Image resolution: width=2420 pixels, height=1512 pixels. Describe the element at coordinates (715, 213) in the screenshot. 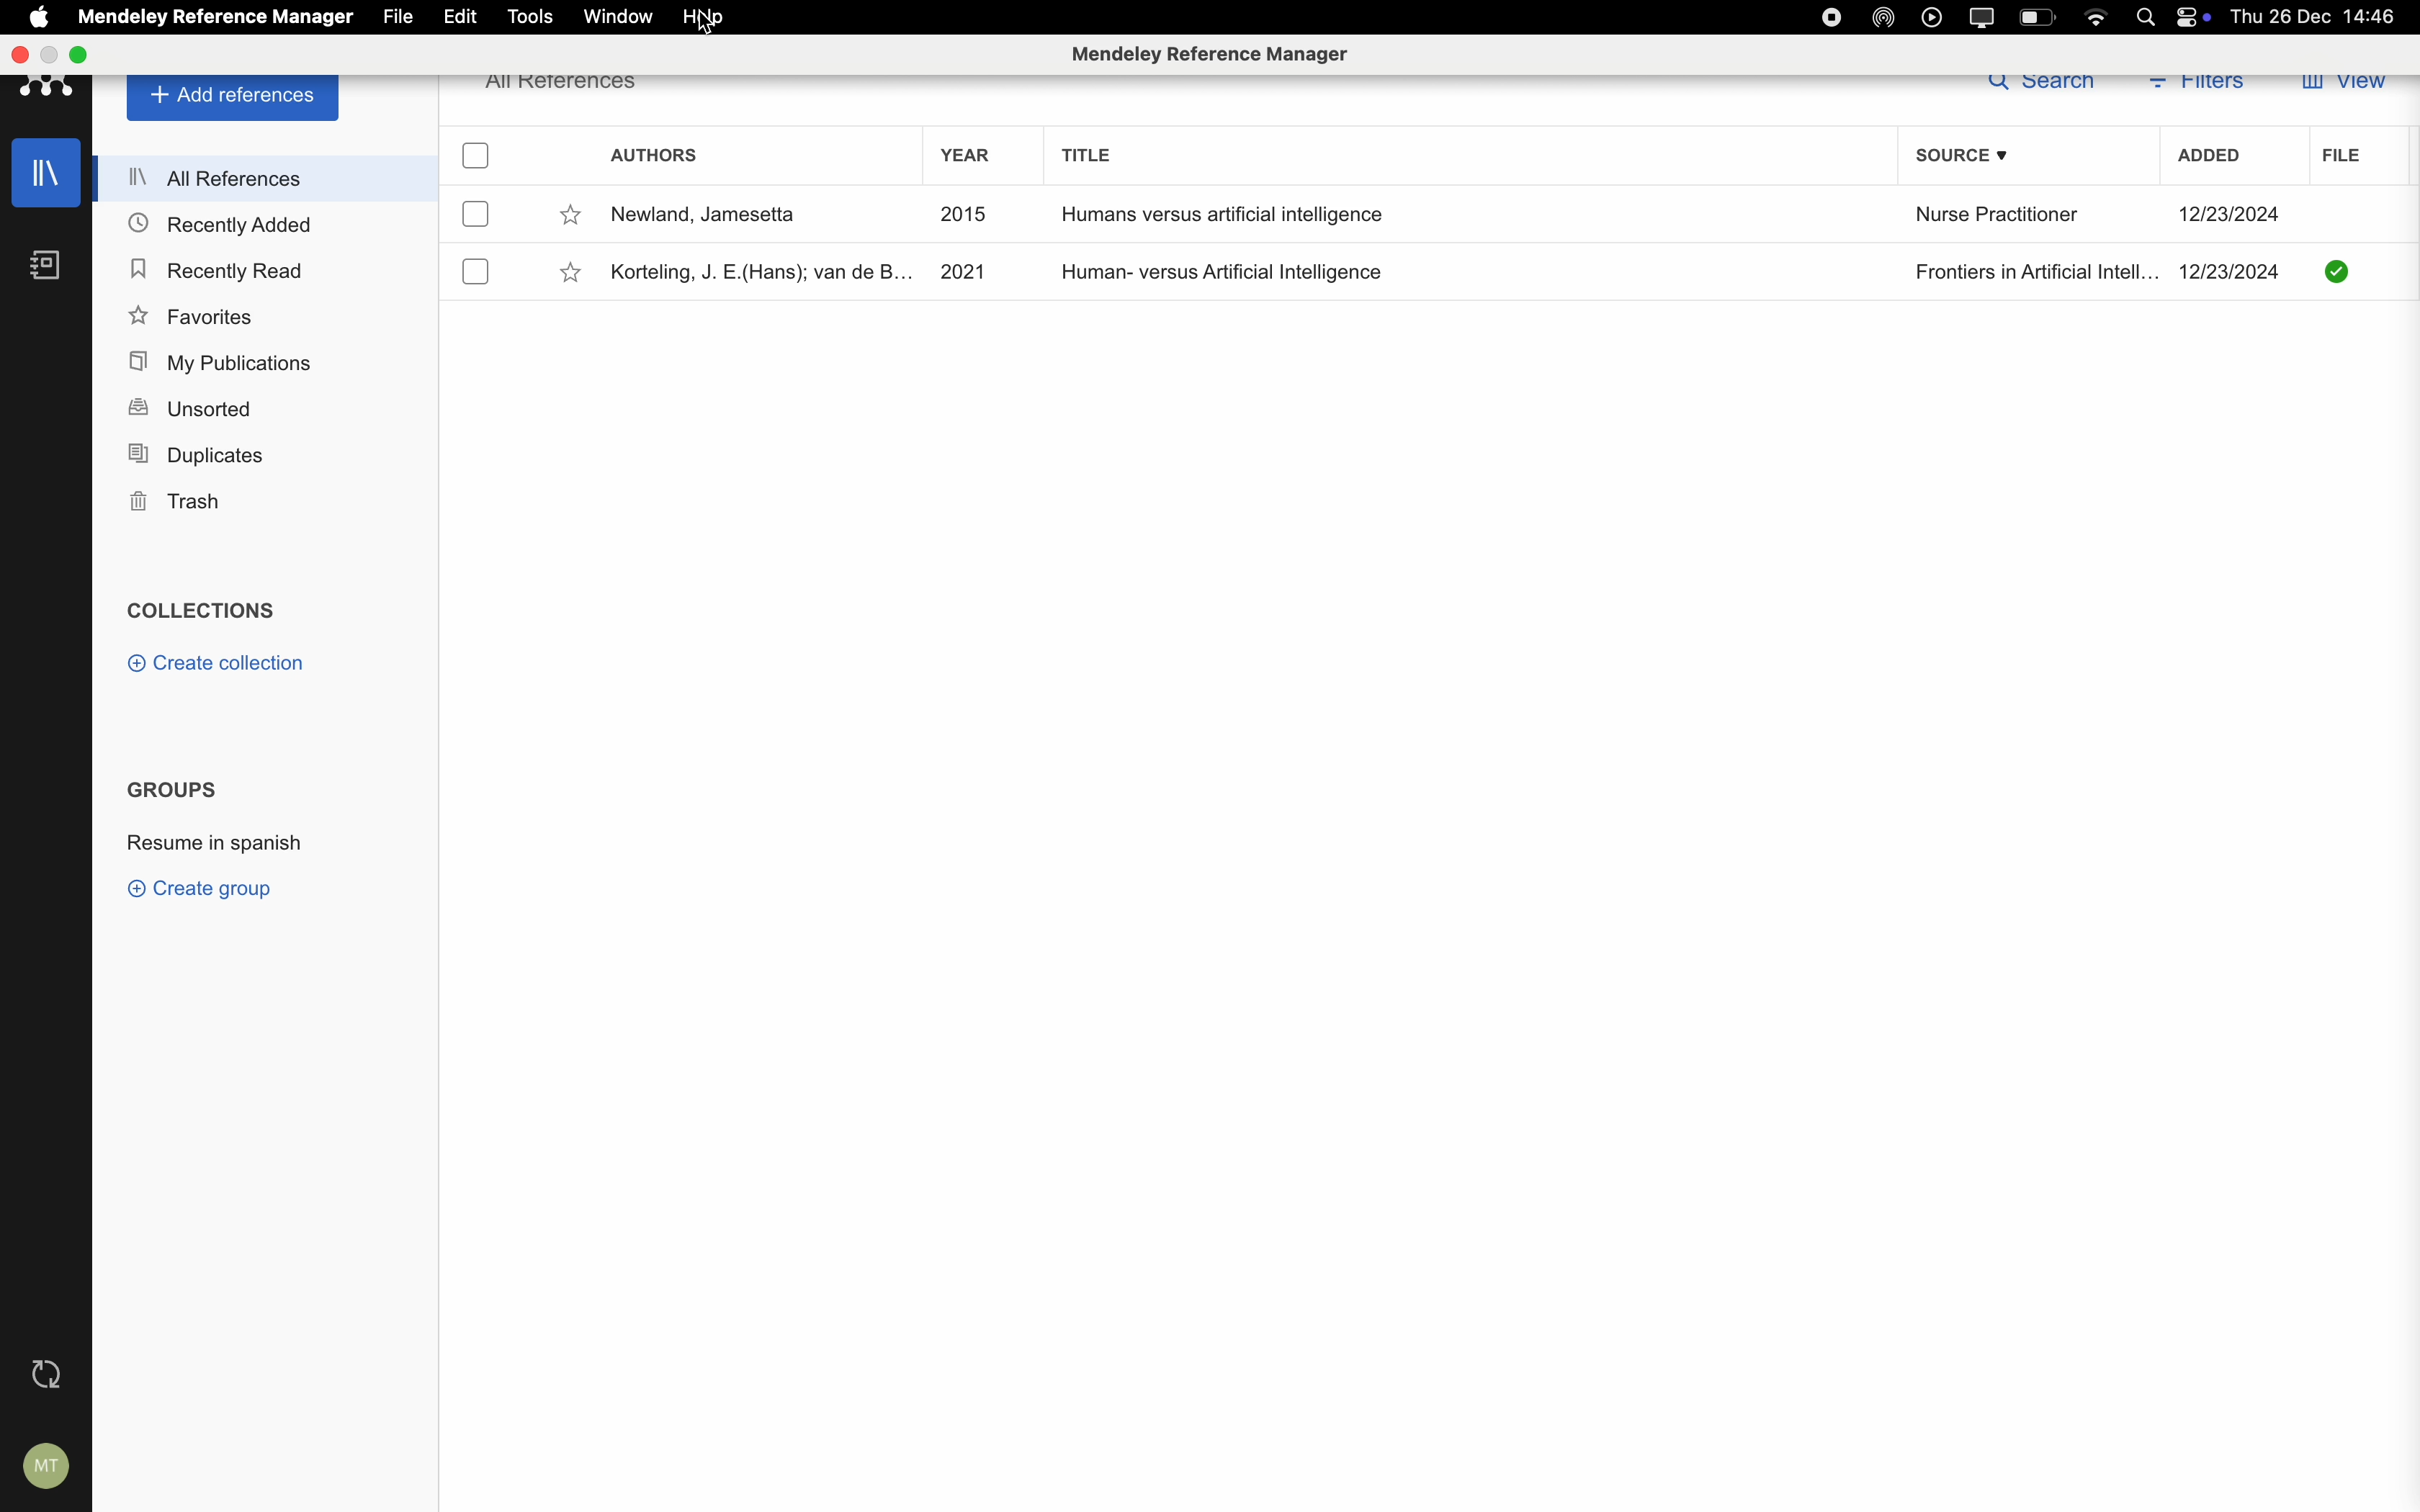

I see `Newland, Jamesetta` at that location.